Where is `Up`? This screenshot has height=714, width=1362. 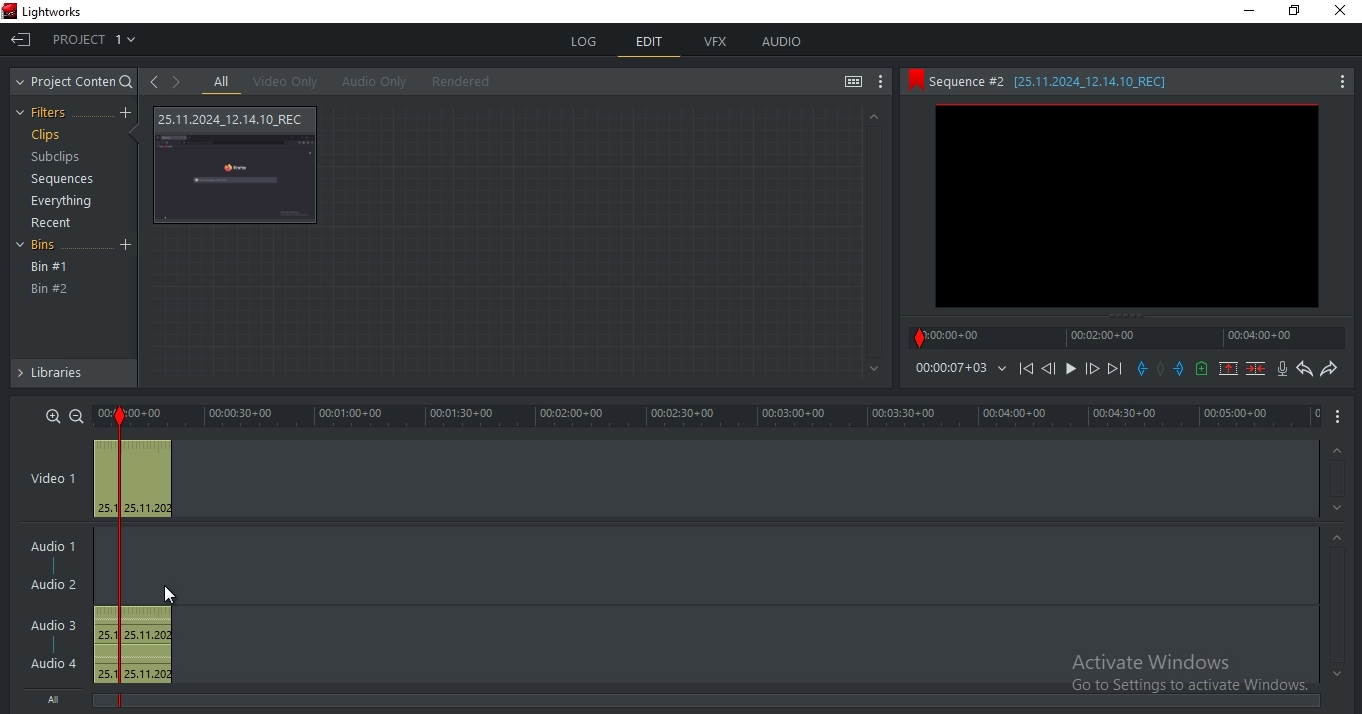
Up is located at coordinates (1339, 448).